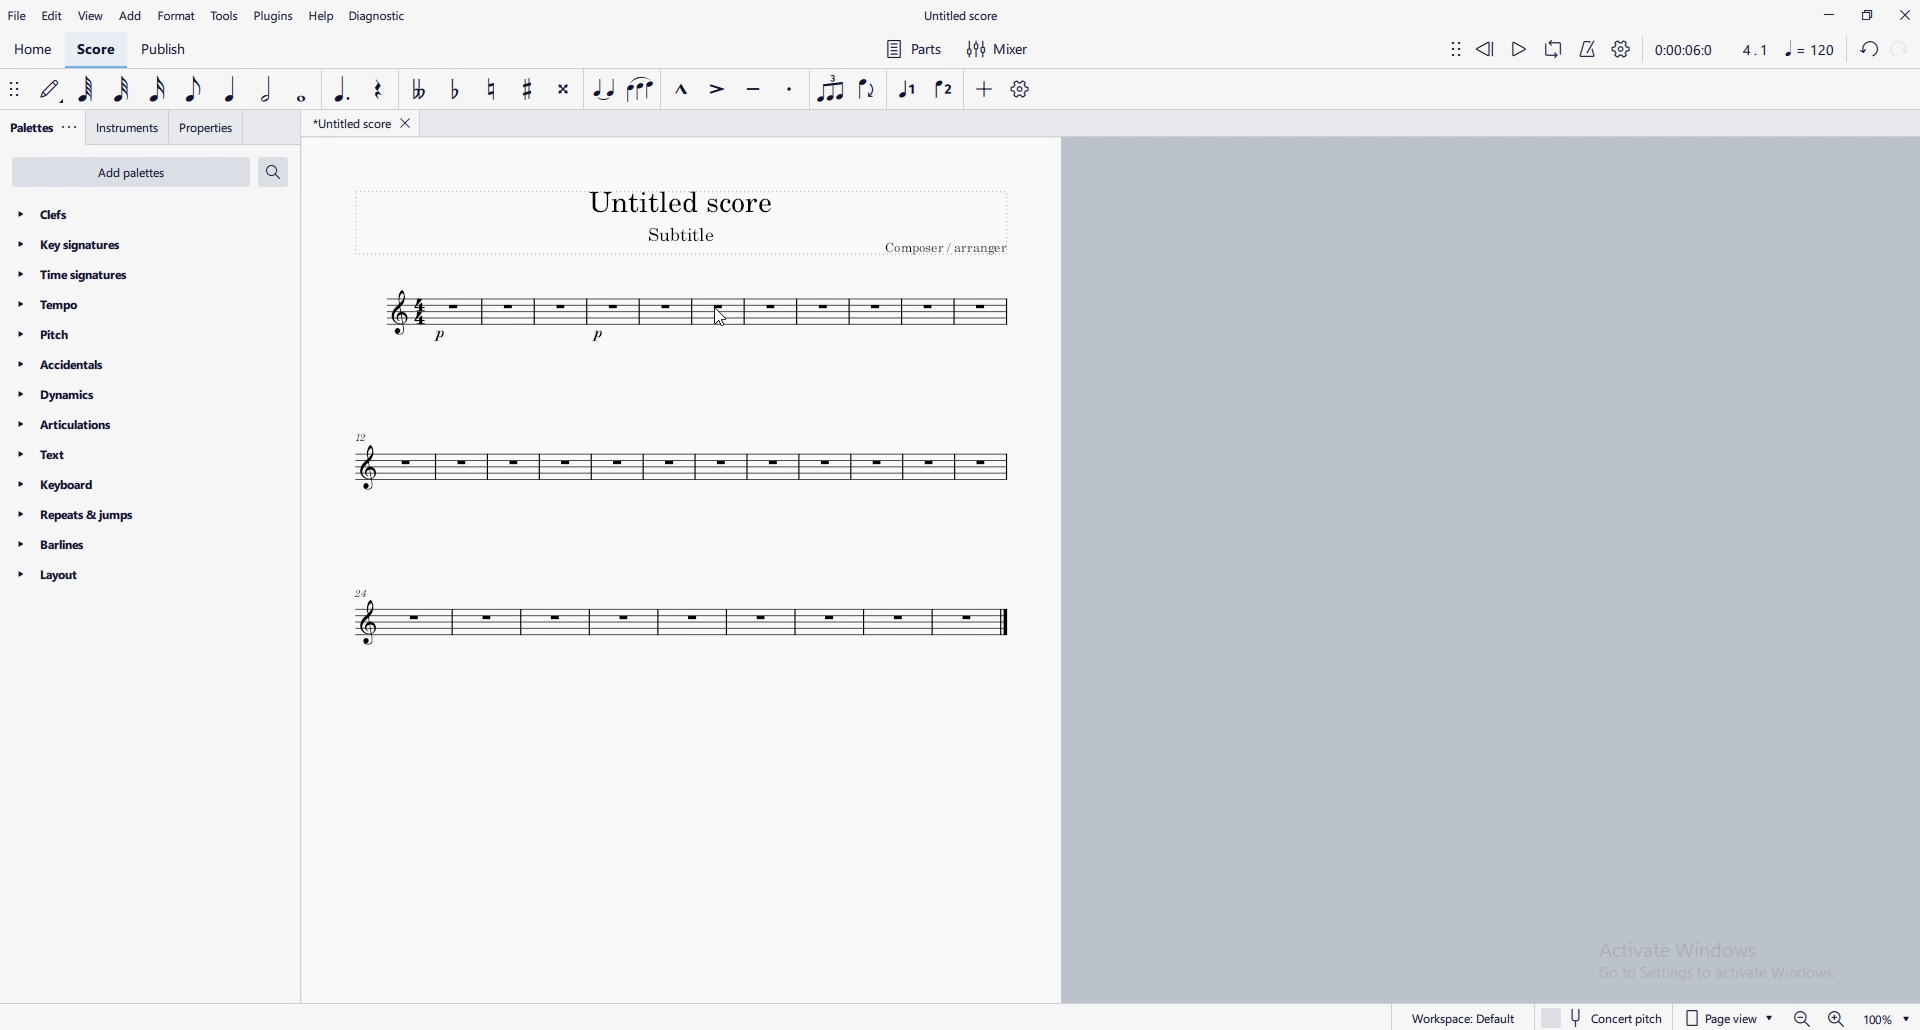 This screenshot has height=1030, width=1920. I want to click on barlines, so click(125, 545).